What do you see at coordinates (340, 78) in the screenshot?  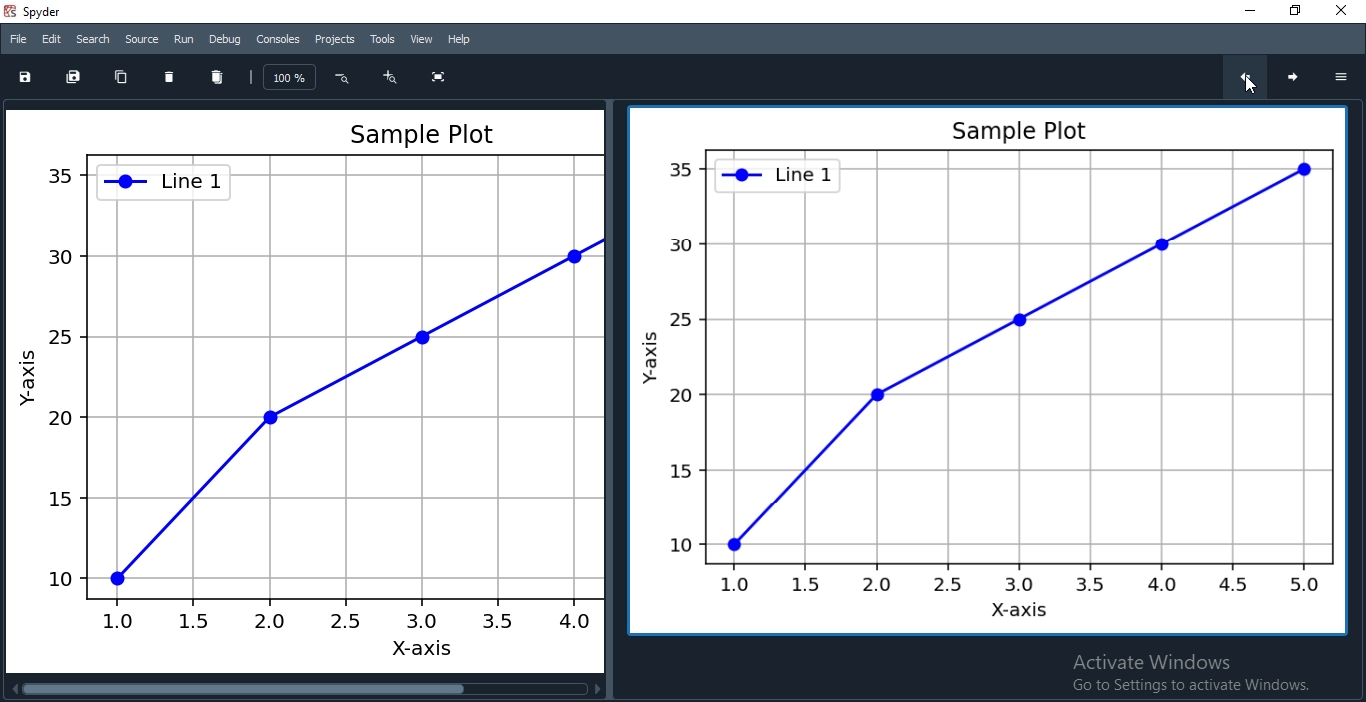 I see `` at bounding box center [340, 78].